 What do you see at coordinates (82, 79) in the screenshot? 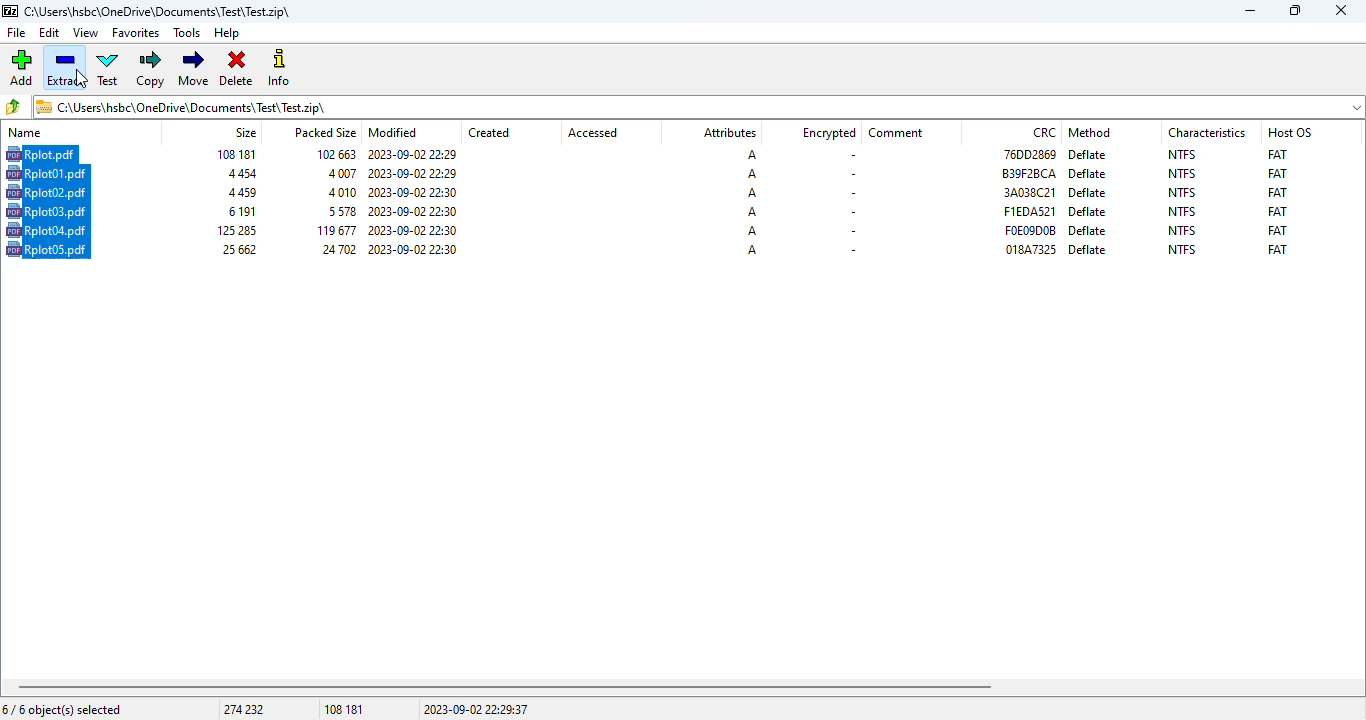
I see `cursor` at bounding box center [82, 79].